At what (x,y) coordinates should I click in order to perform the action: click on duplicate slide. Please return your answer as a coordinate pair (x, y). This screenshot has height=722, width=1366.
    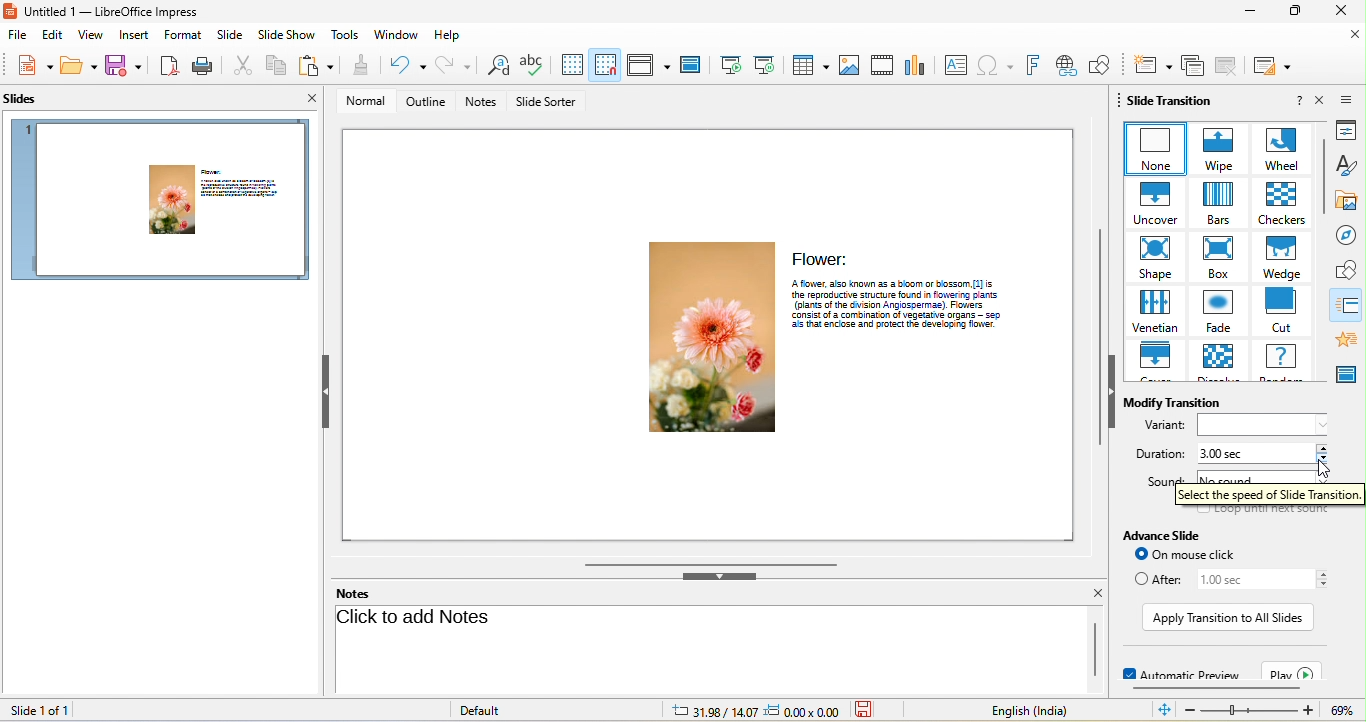
    Looking at the image, I should click on (1191, 65).